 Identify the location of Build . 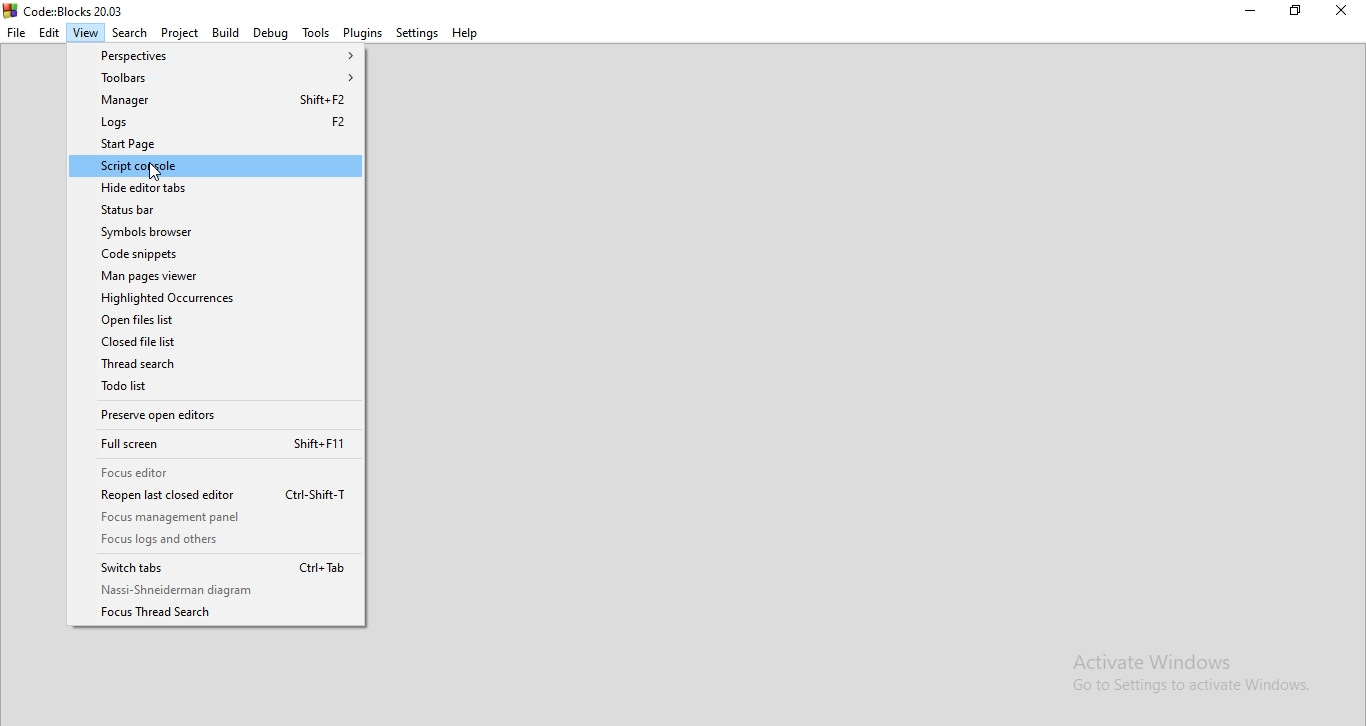
(227, 33).